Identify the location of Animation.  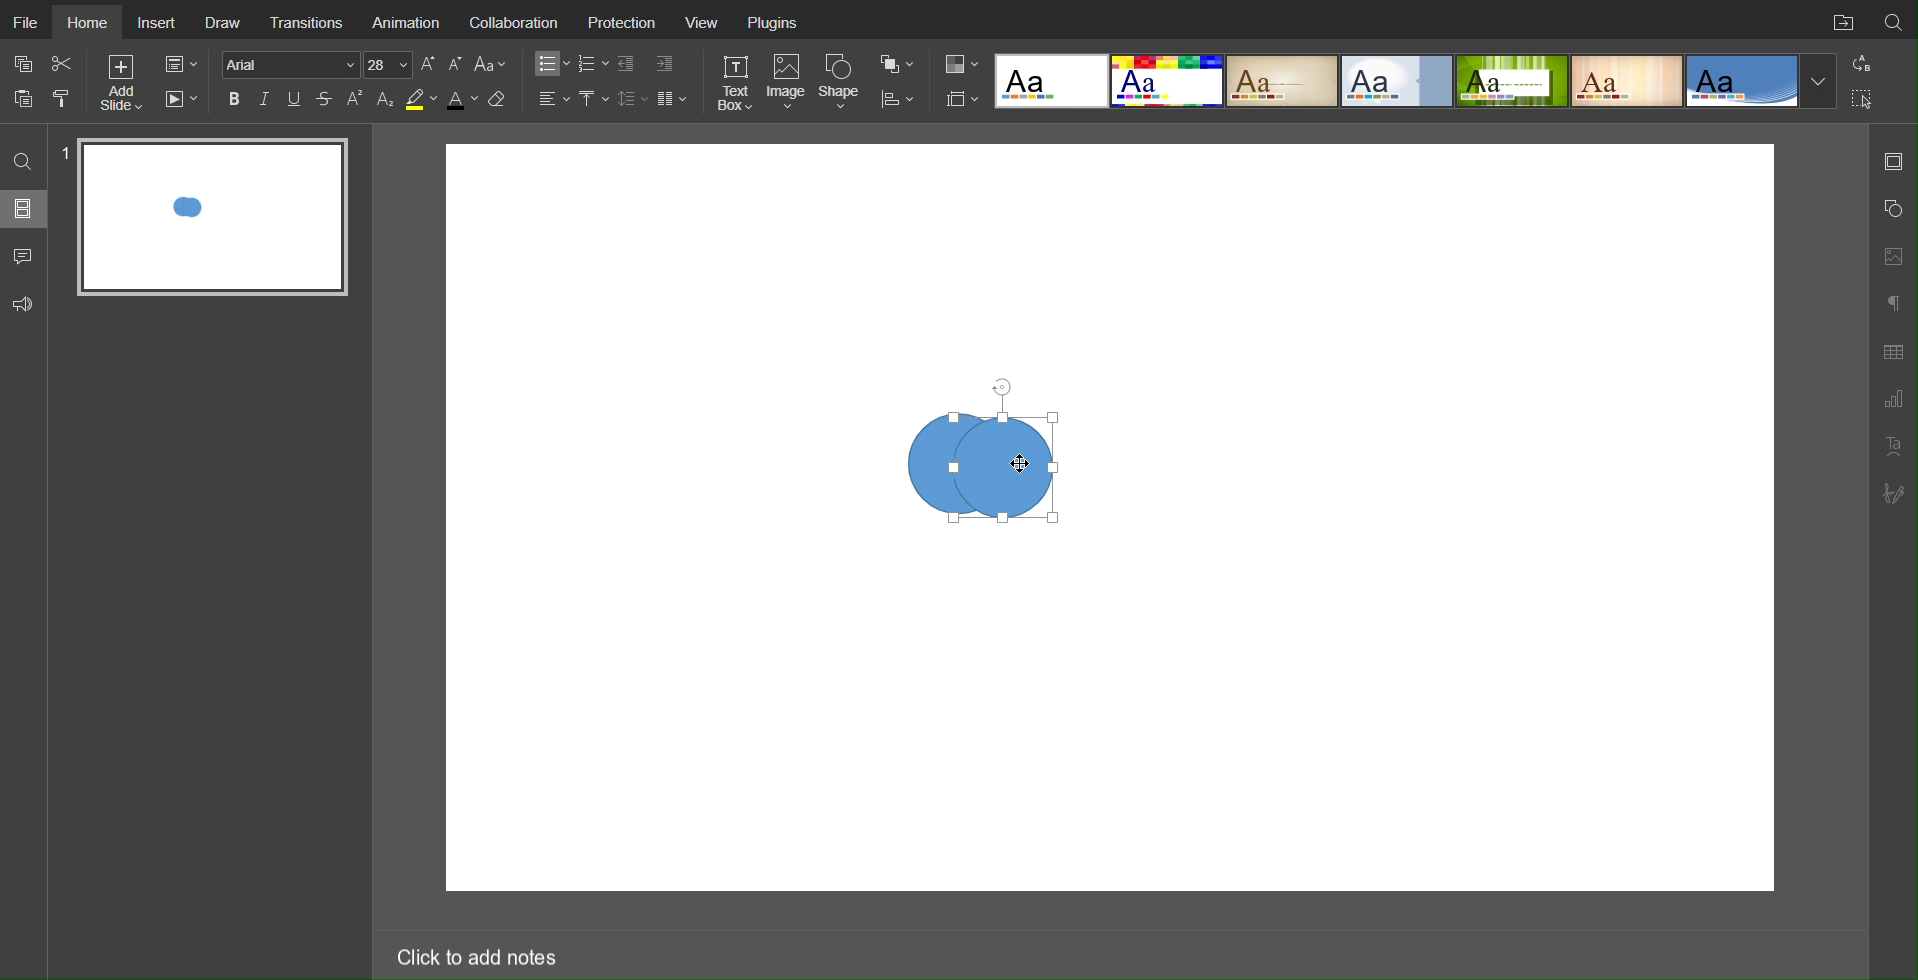
(410, 24).